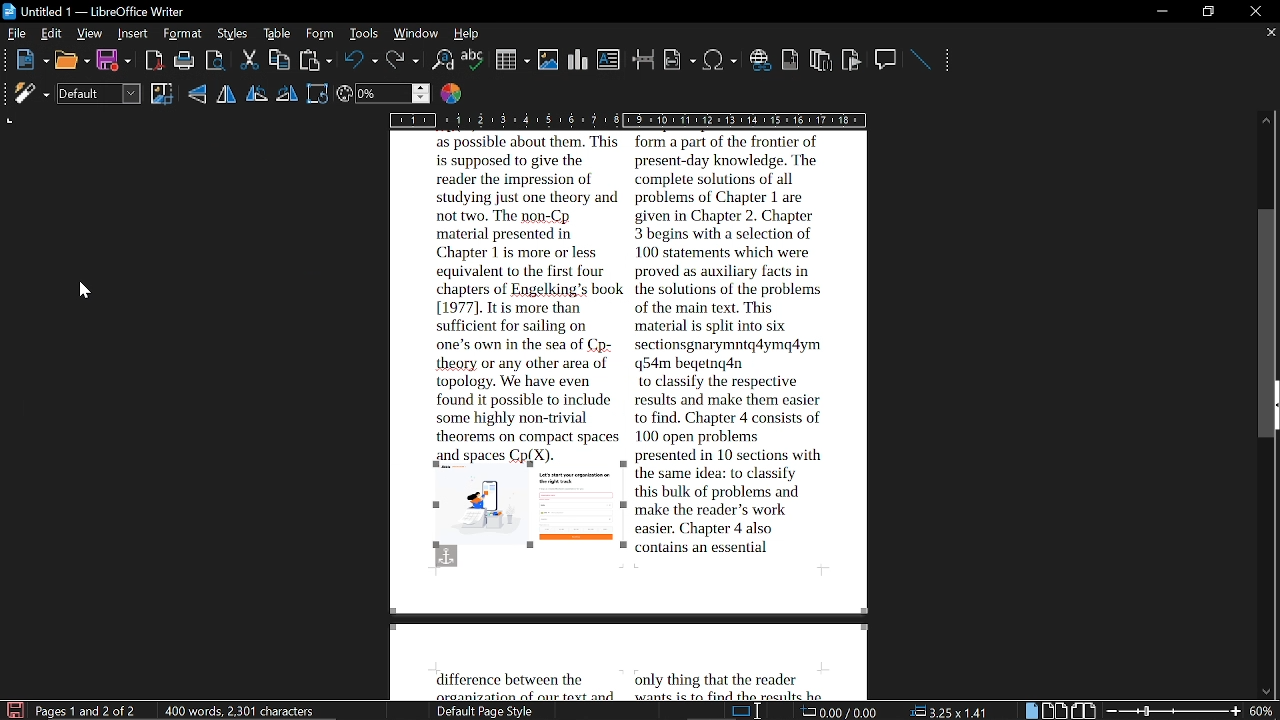  Describe the element at coordinates (954, 711) in the screenshot. I see `3.25 X 1.41` at that location.